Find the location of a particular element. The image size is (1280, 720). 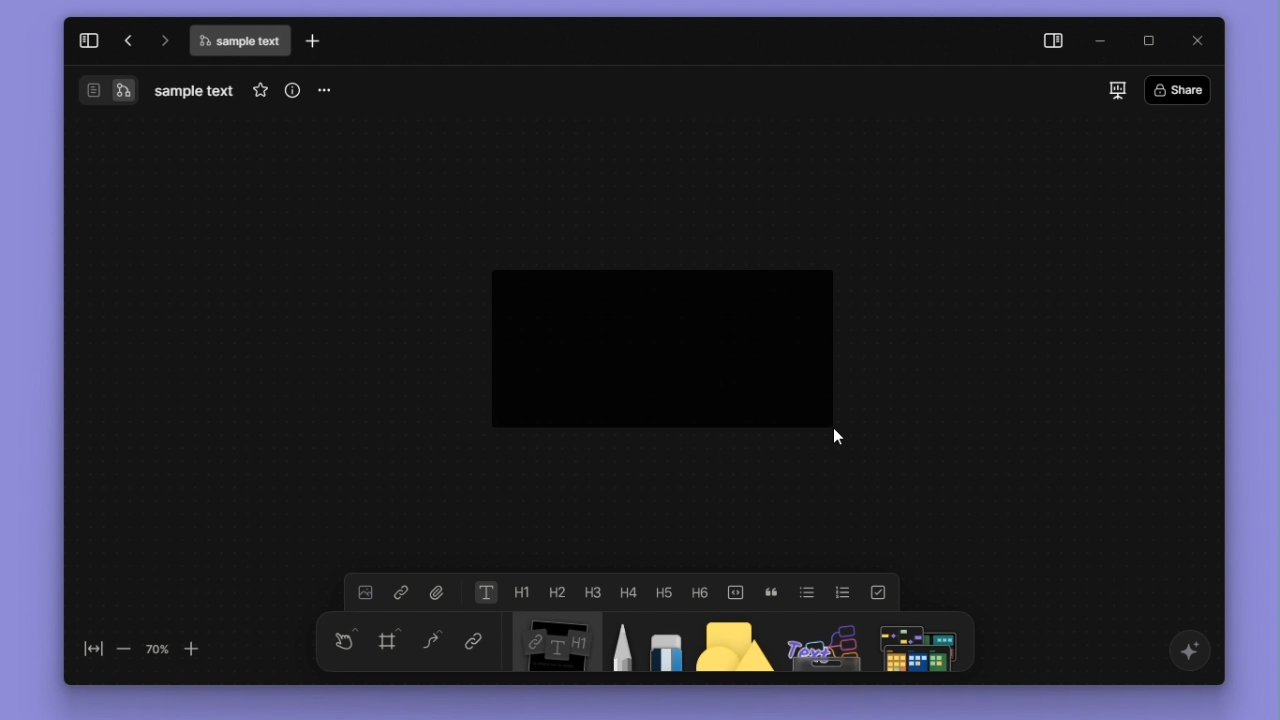

maximize is located at coordinates (1151, 39).